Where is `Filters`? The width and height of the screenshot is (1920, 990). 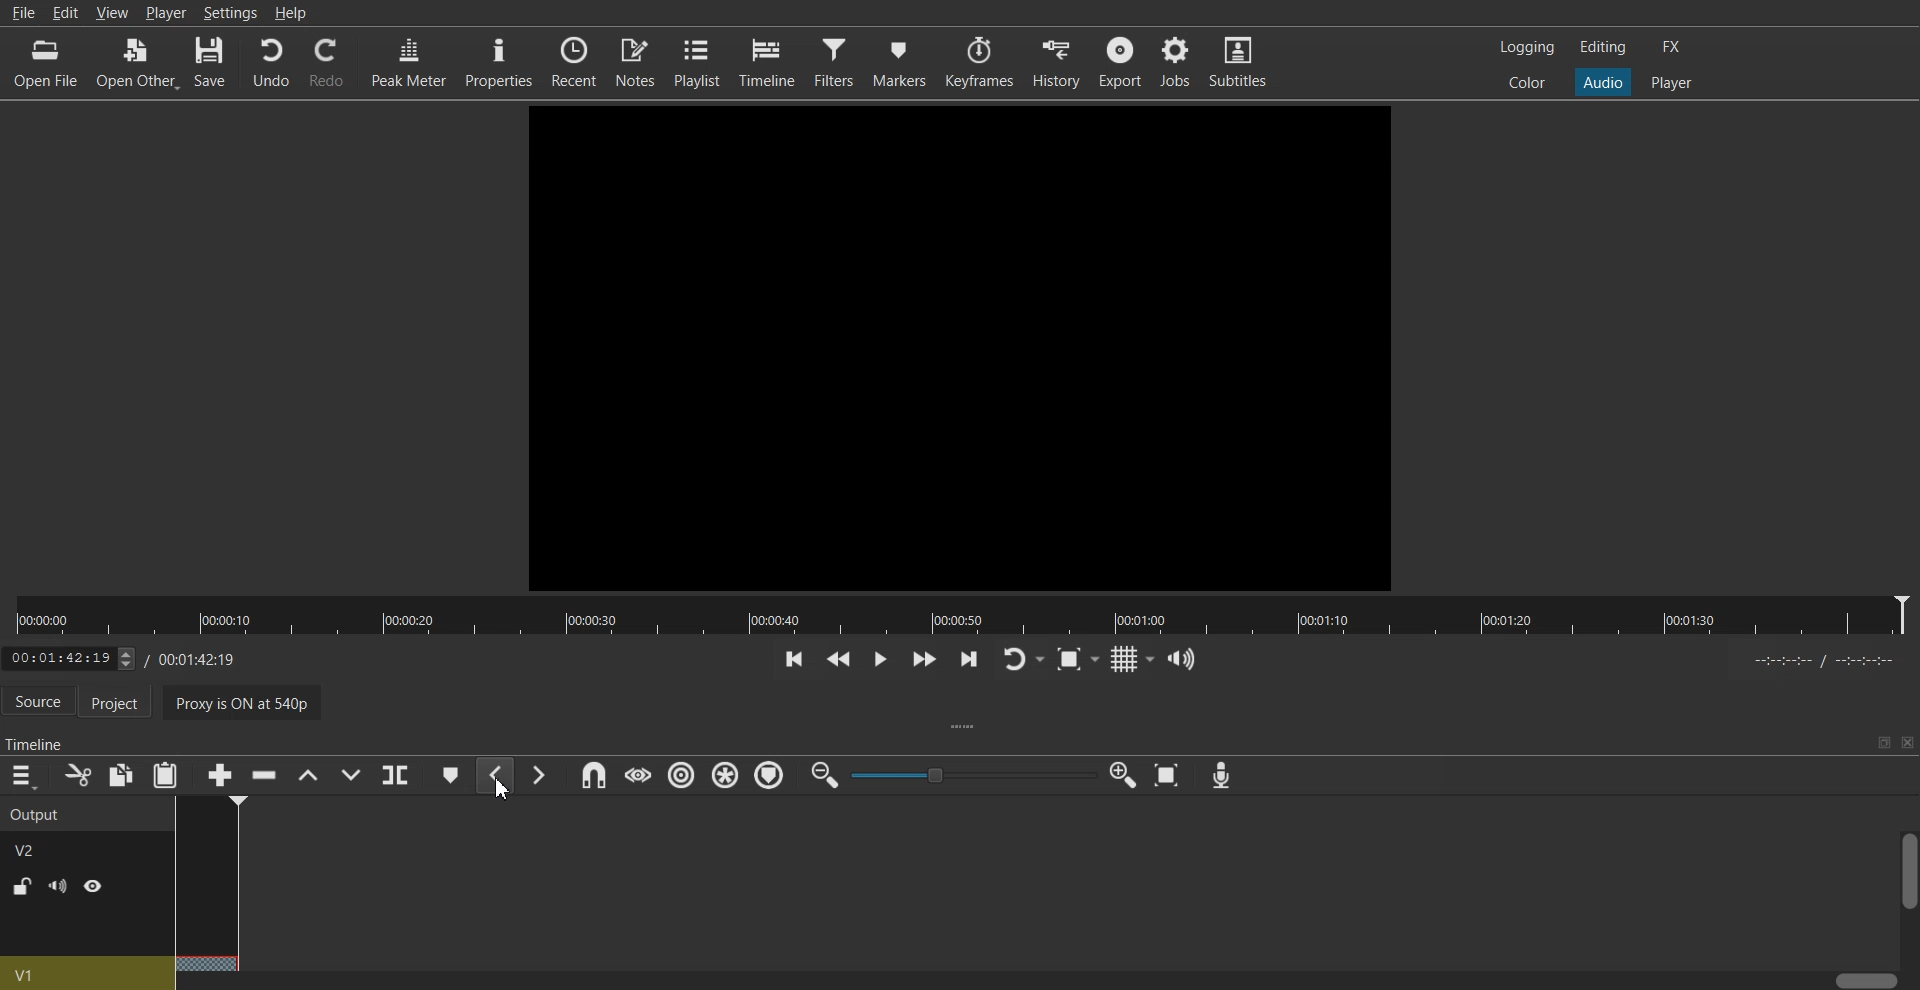 Filters is located at coordinates (837, 61).